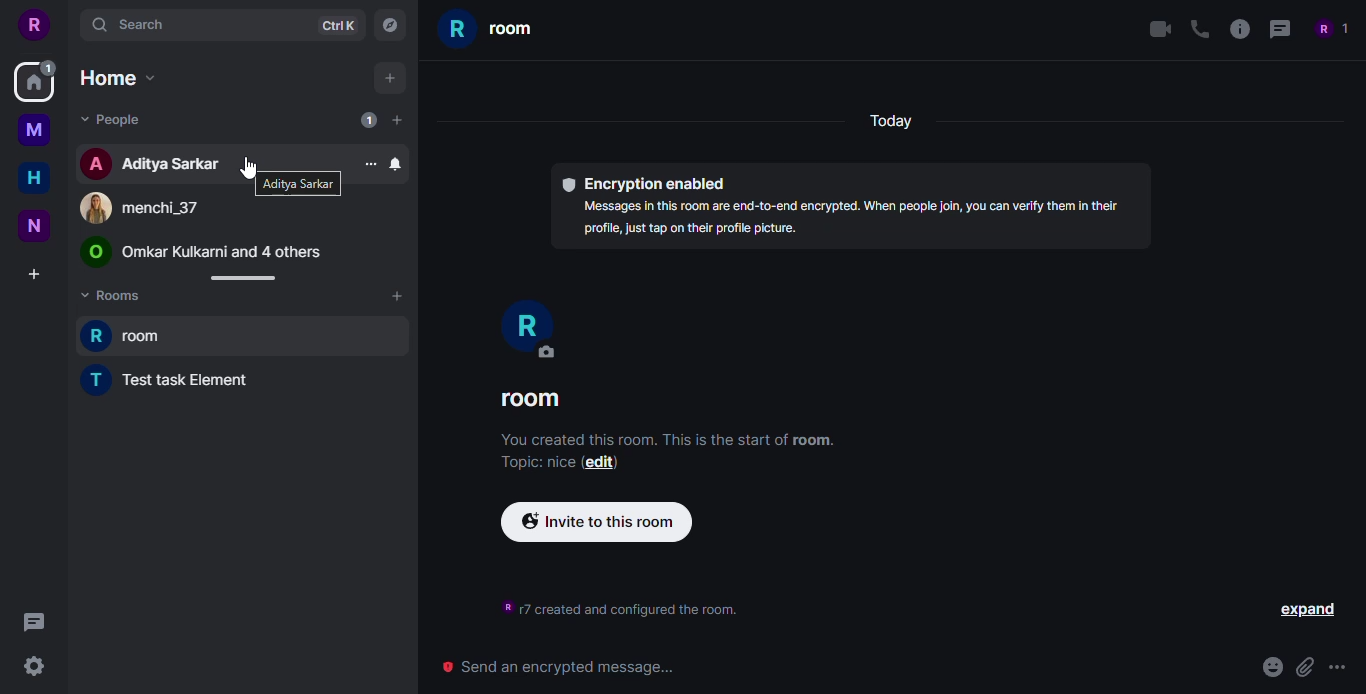 The width and height of the screenshot is (1366, 694). Describe the element at coordinates (113, 120) in the screenshot. I see `people` at that location.